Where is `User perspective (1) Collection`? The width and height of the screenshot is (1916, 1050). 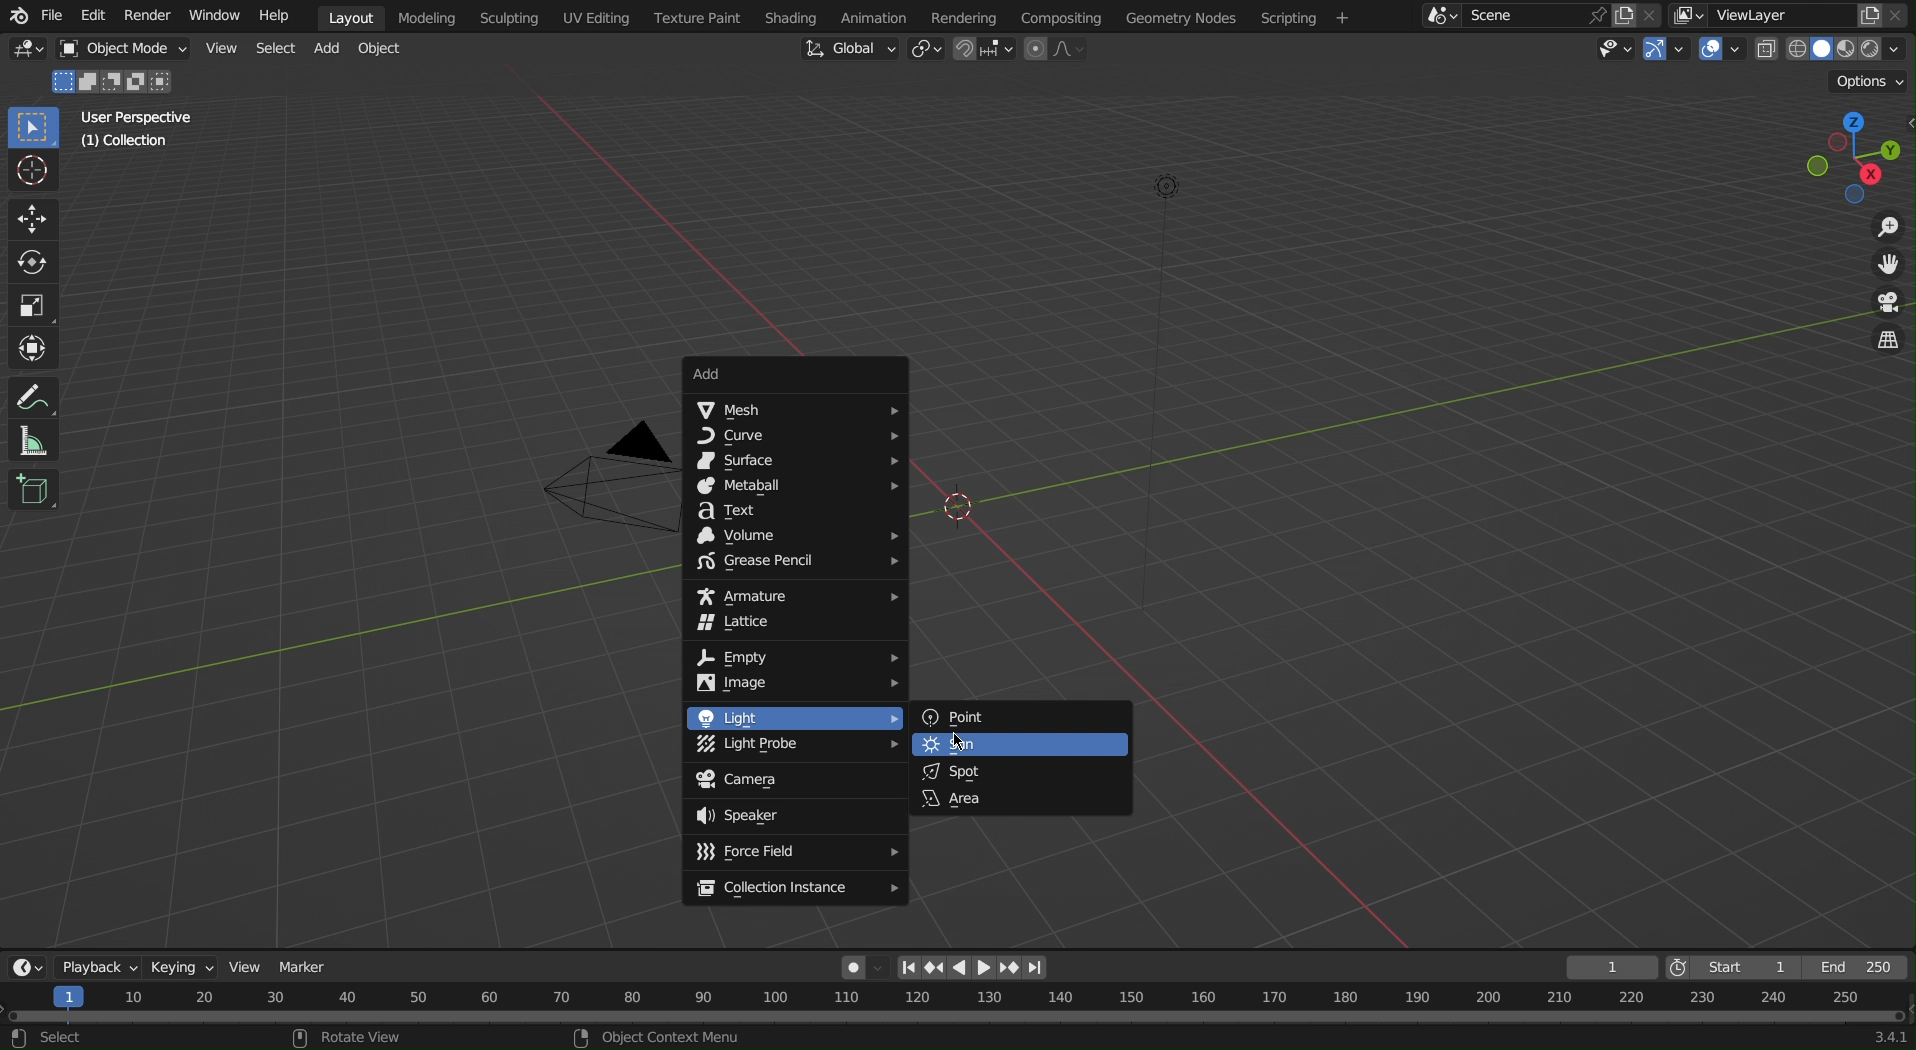
User perspective (1) Collection is located at coordinates (135, 128).